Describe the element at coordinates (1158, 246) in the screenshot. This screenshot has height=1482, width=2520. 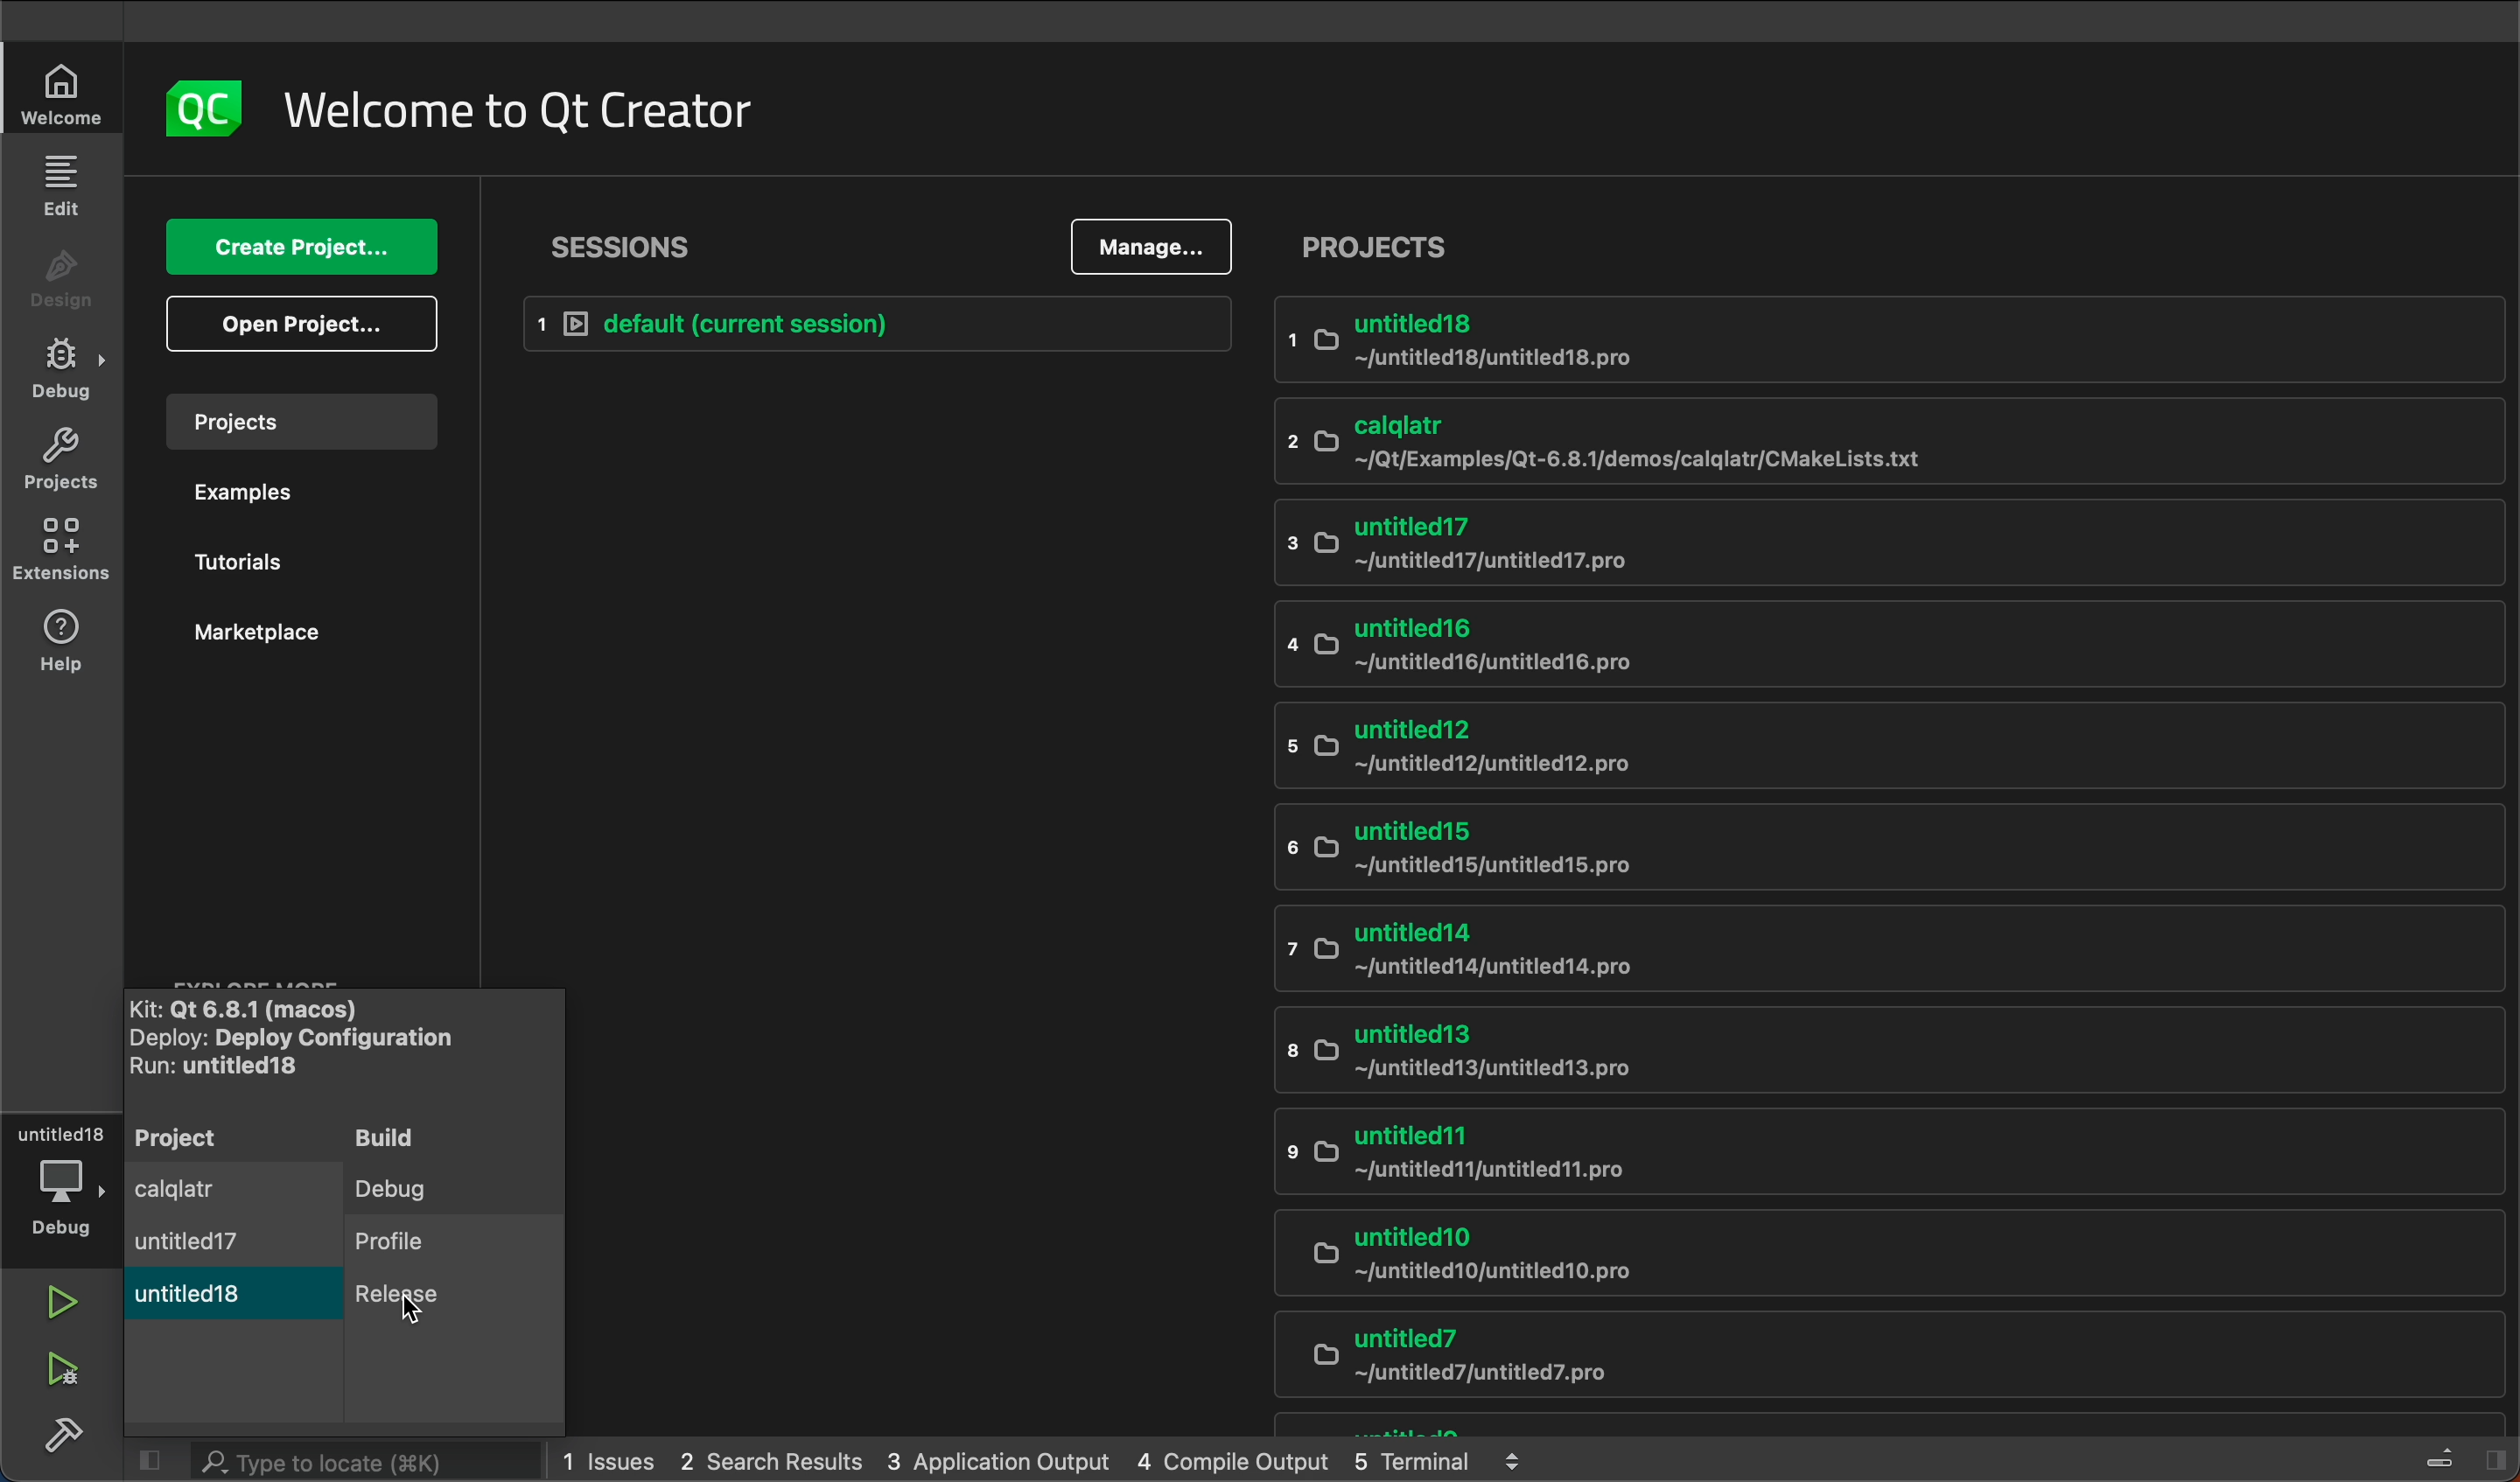
I see `manage` at that location.